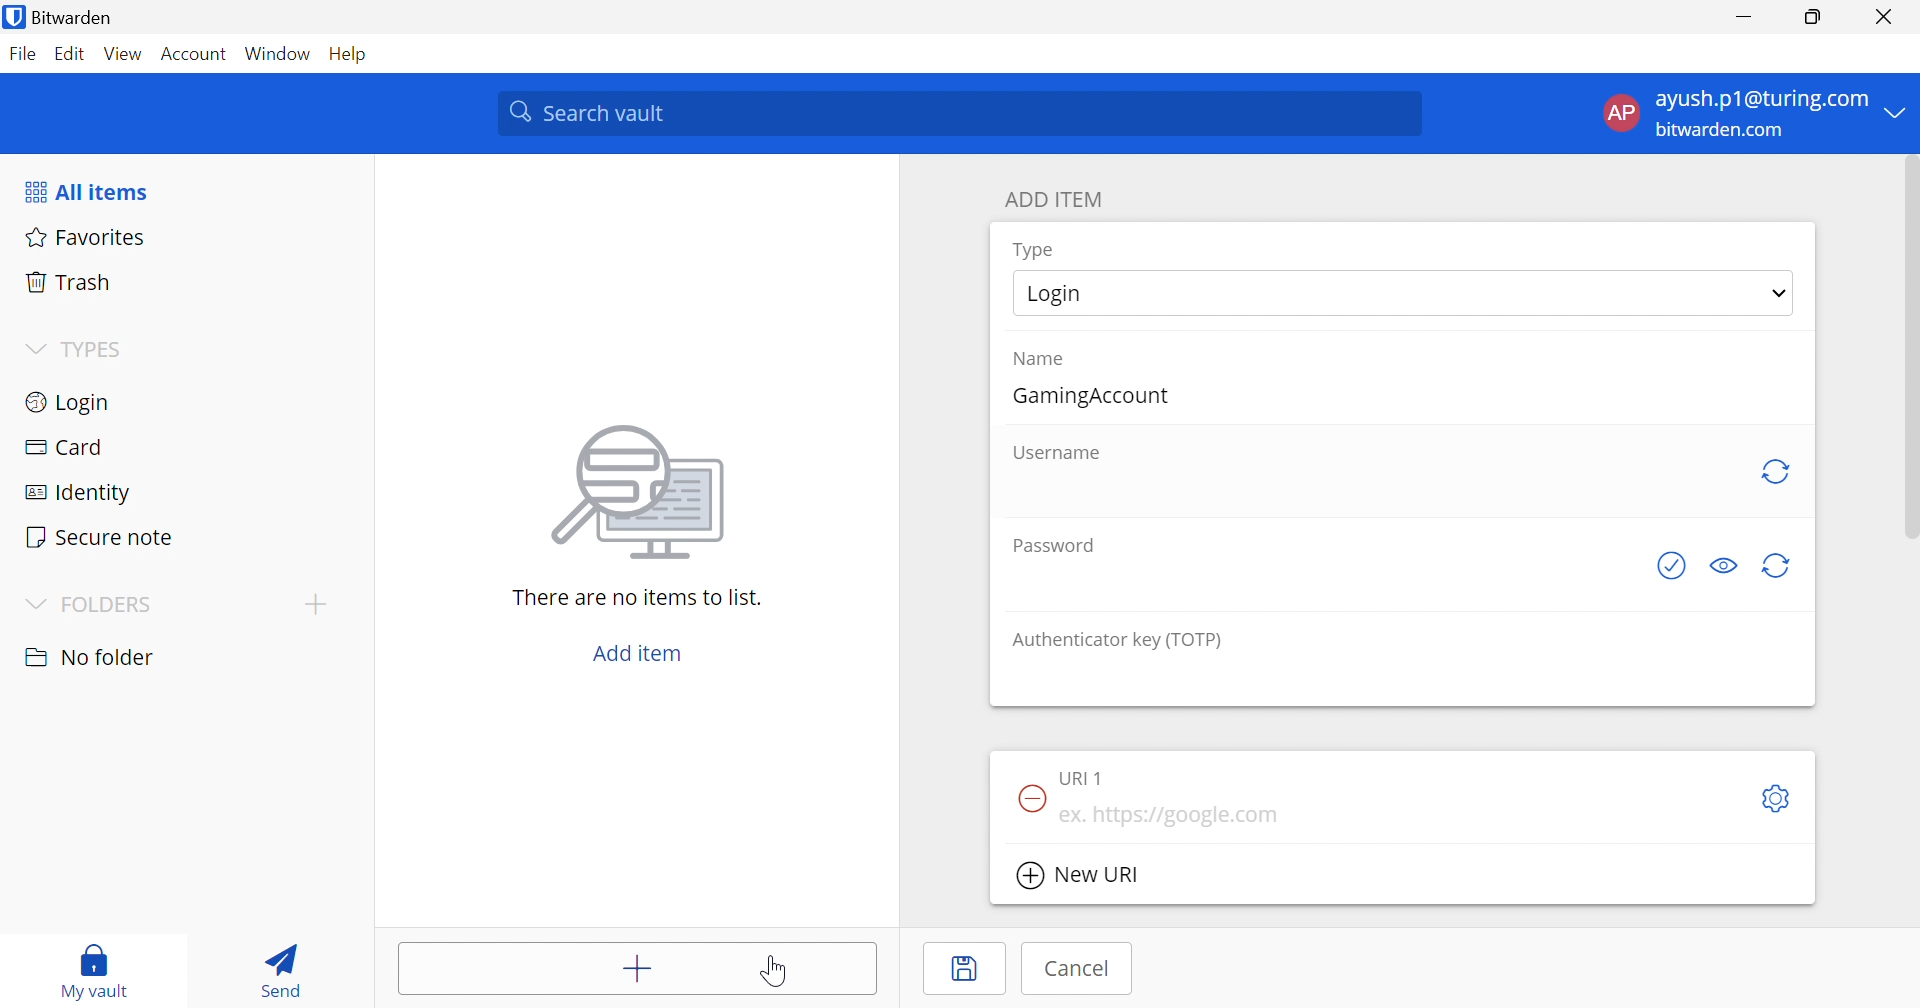 The image size is (1920, 1008). Describe the element at coordinates (1029, 796) in the screenshot. I see `Remove` at that location.